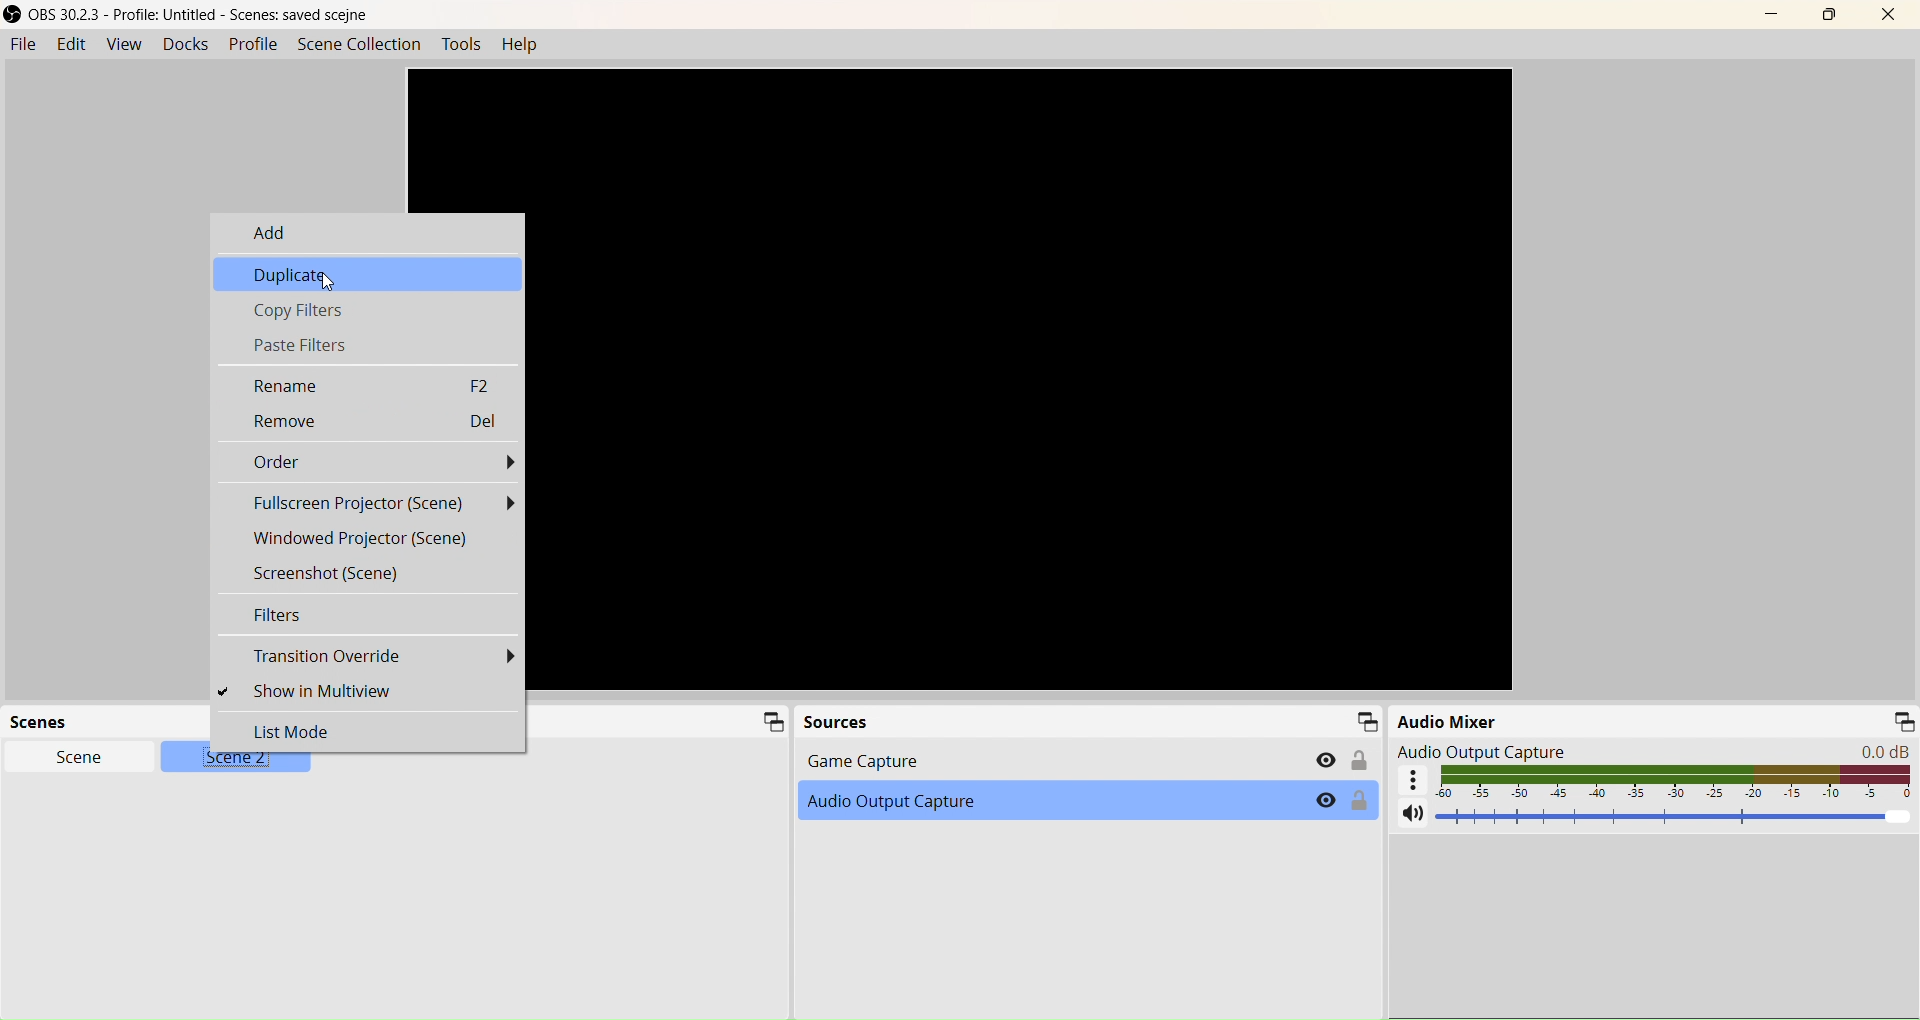 This screenshot has height=1020, width=1920. I want to click on Close, so click(1889, 15).